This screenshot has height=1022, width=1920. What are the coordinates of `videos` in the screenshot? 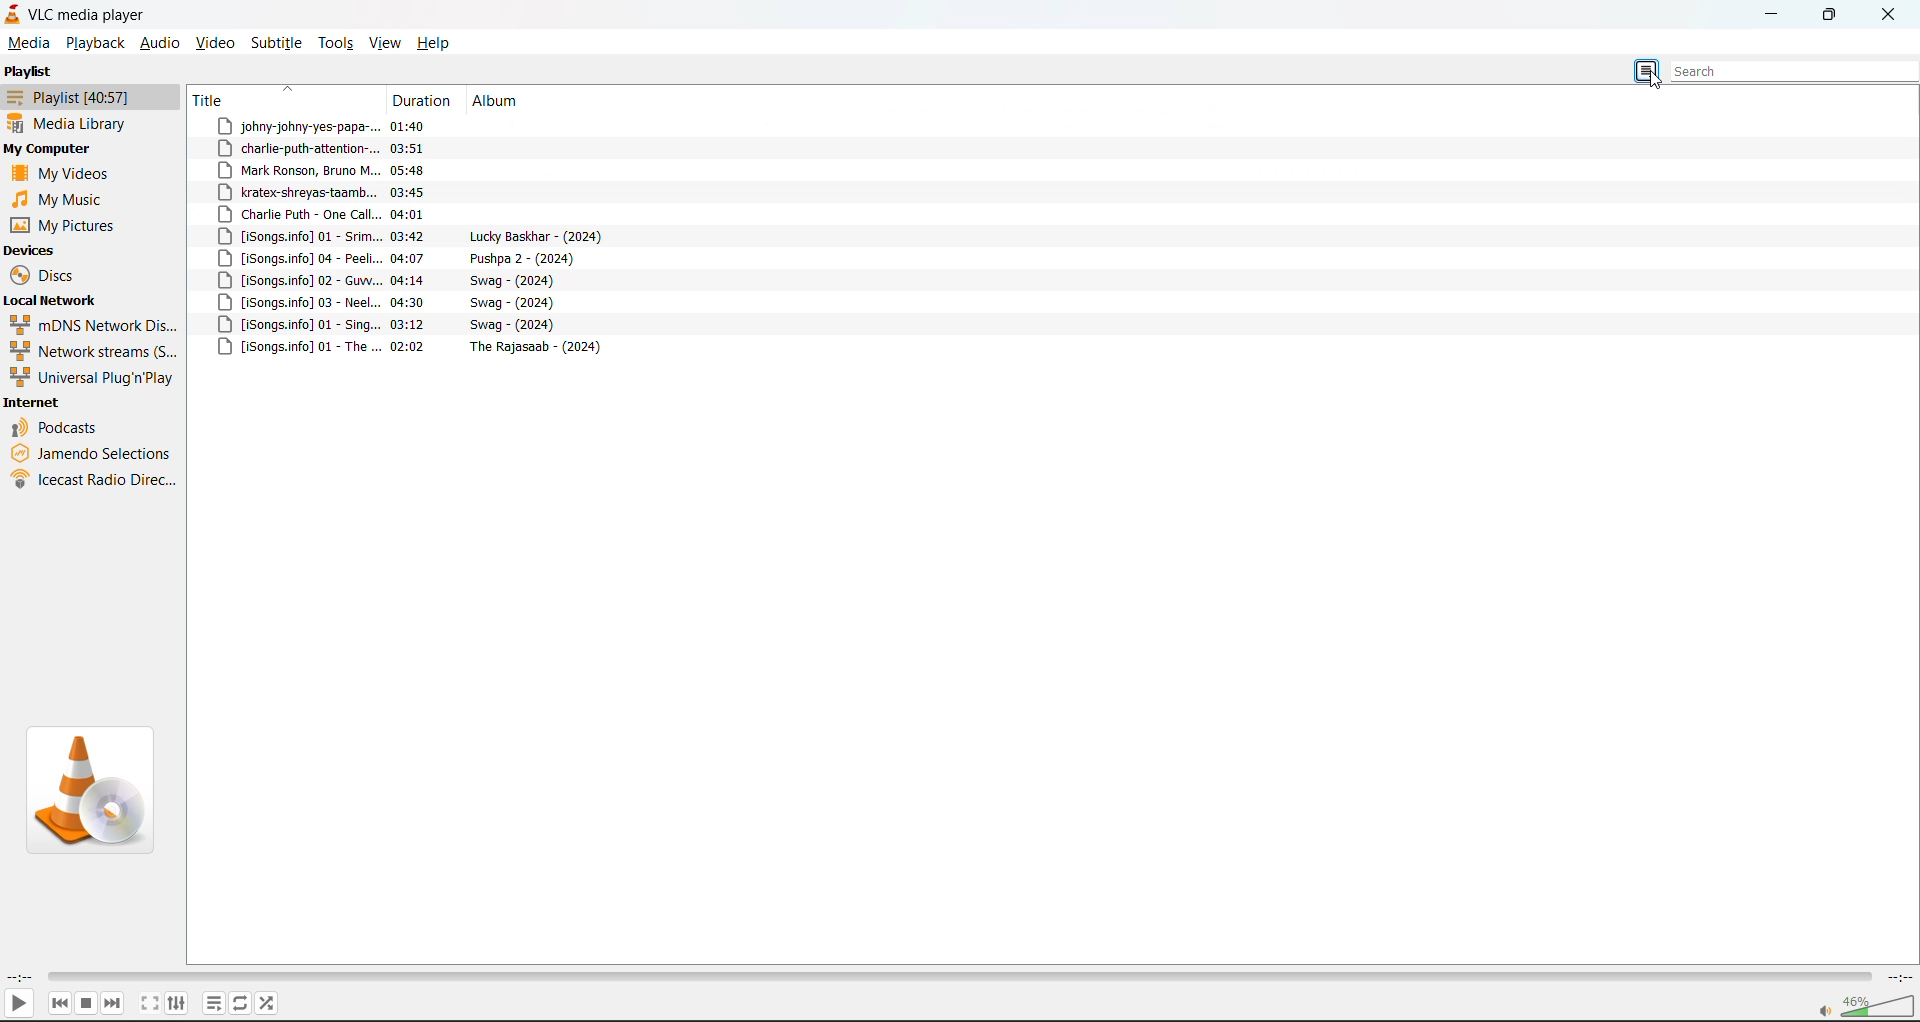 It's located at (62, 173).